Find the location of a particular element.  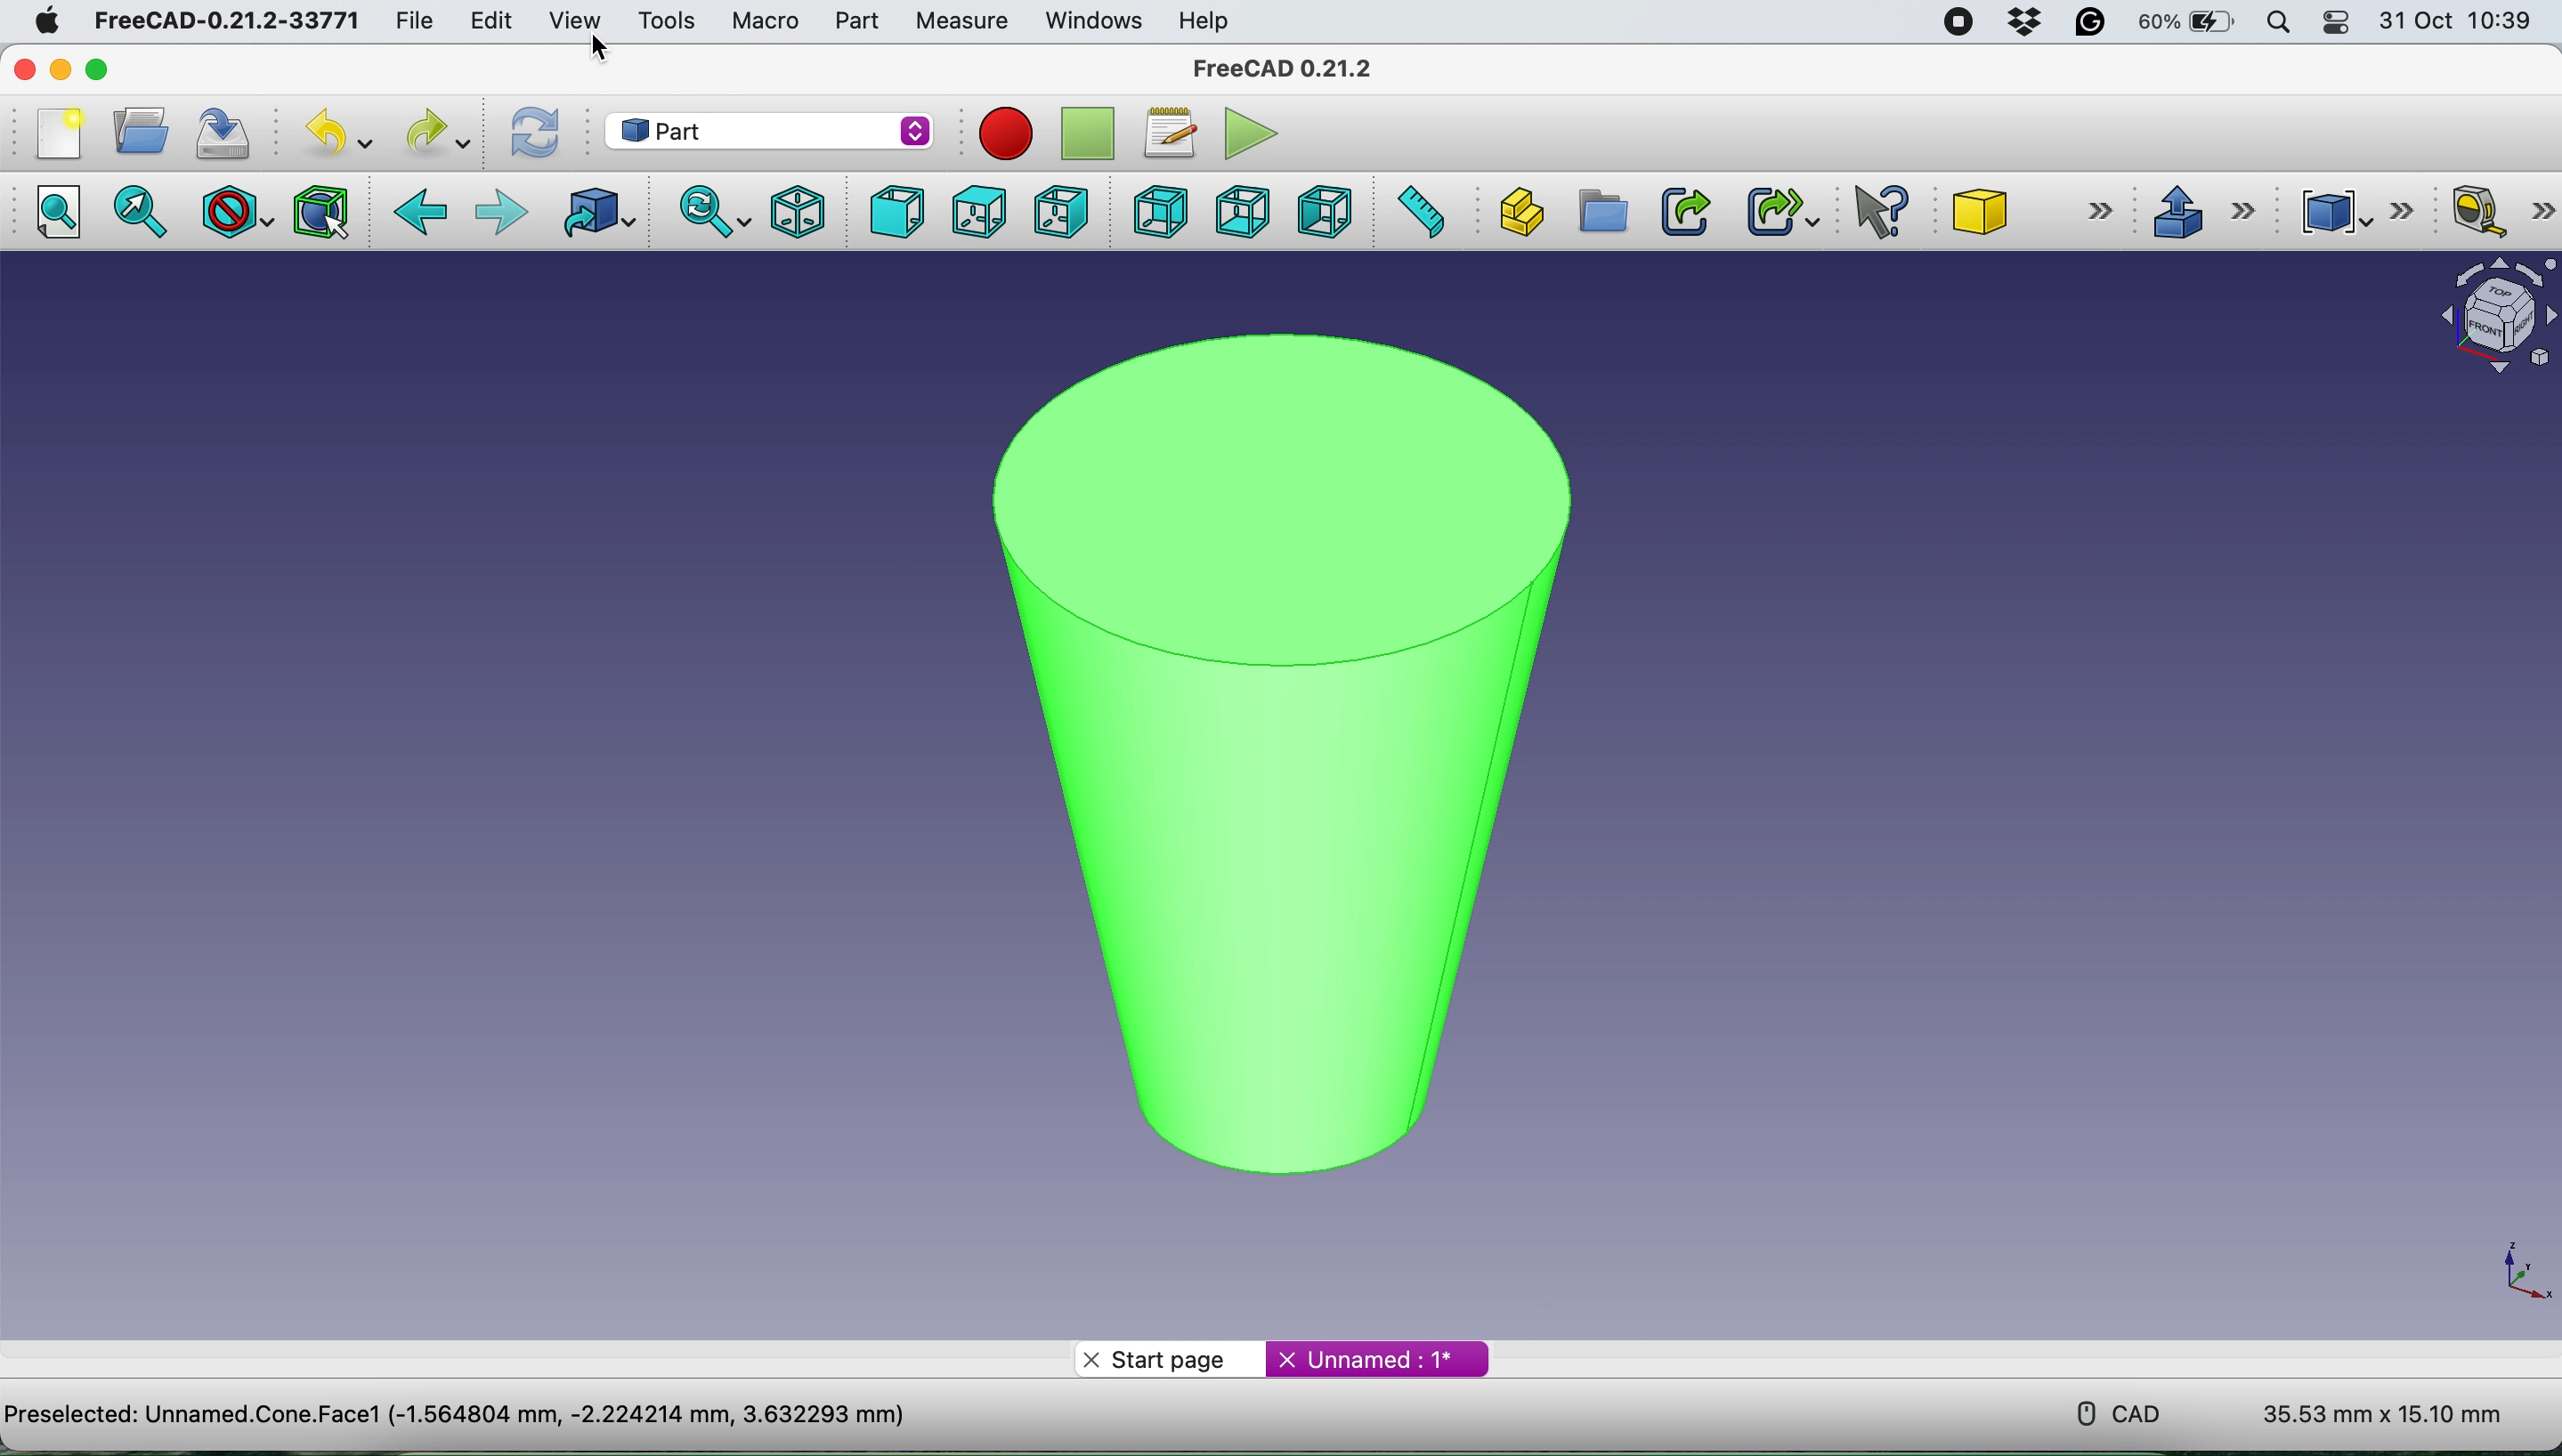

close is located at coordinates (25, 68).